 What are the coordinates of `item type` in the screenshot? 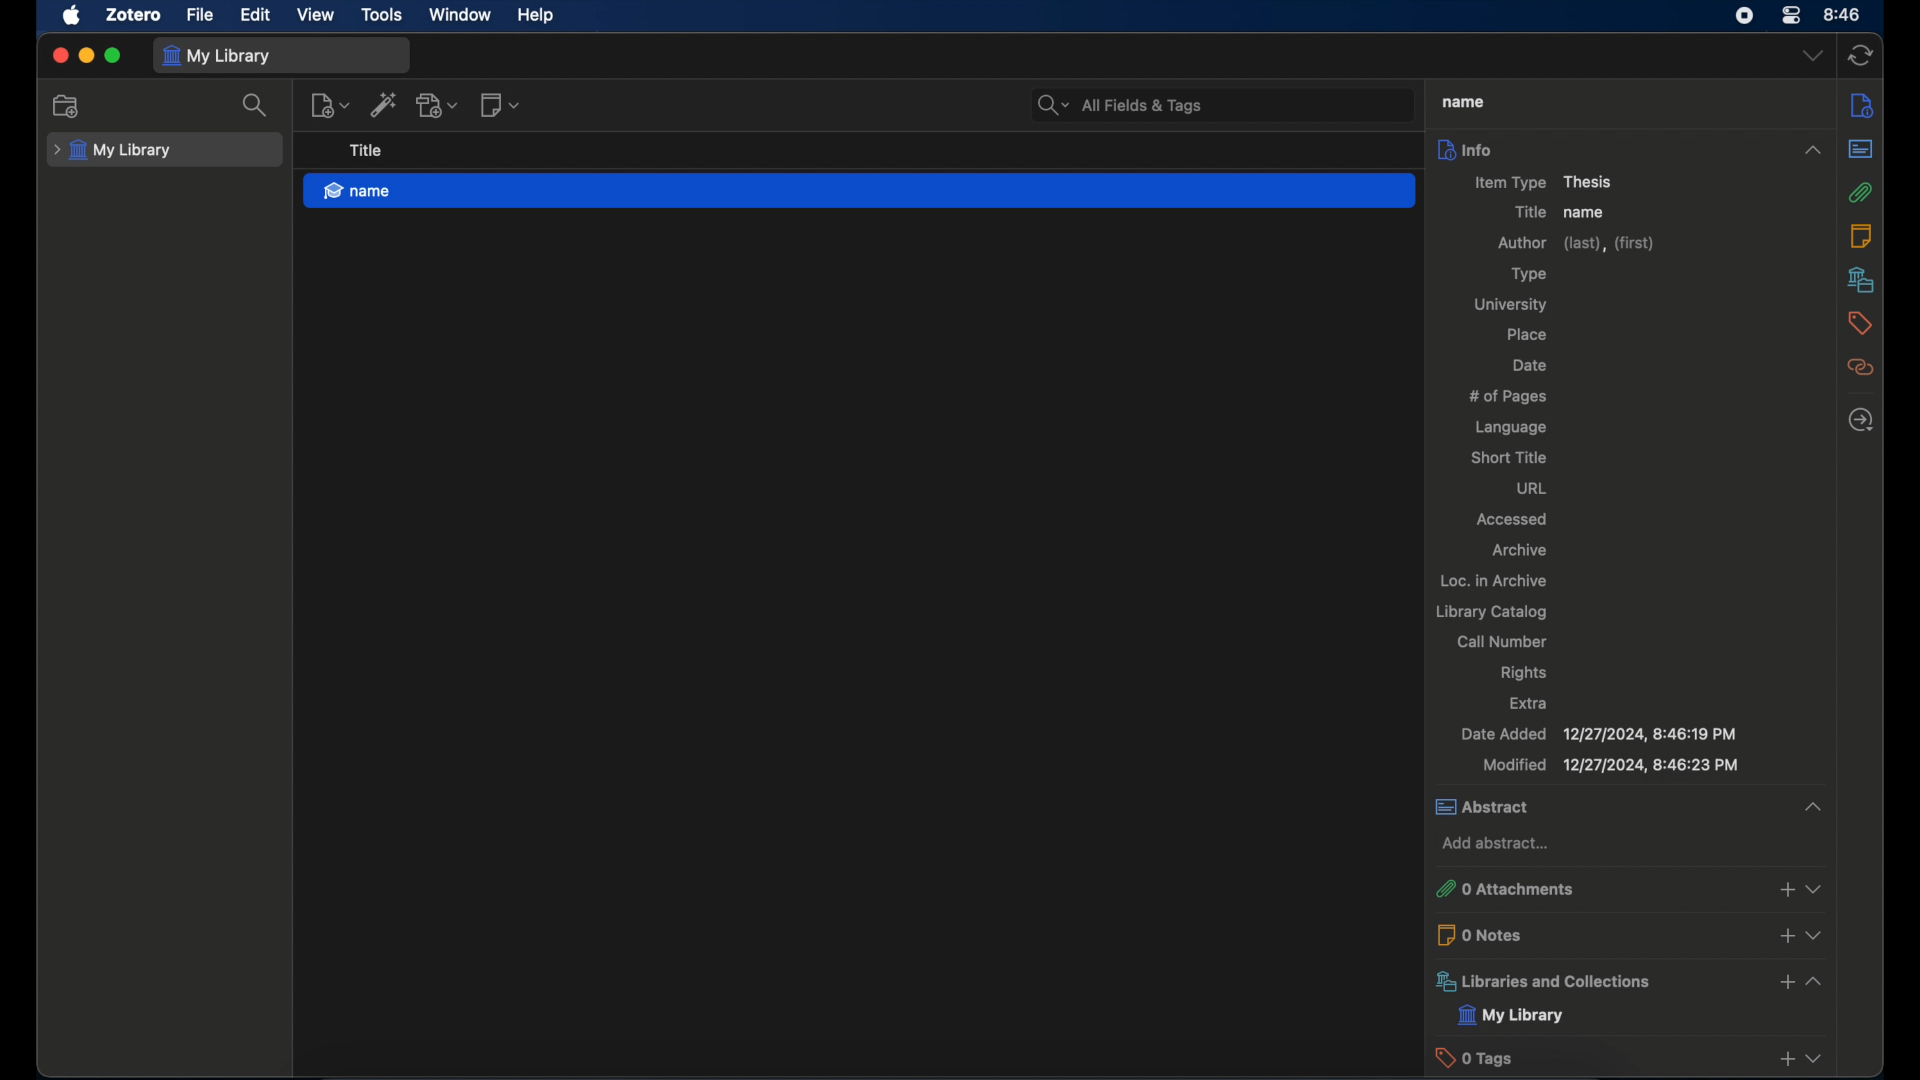 It's located at (1546, 182).